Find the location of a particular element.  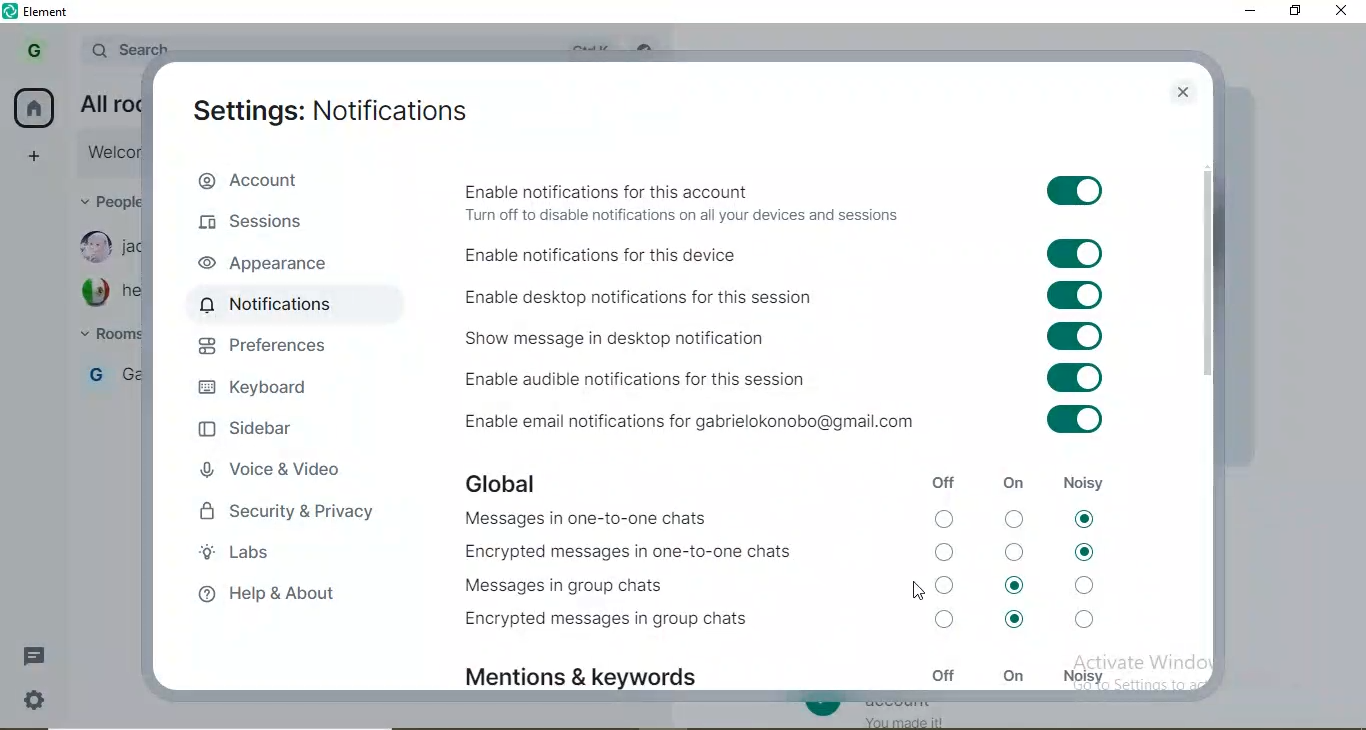

enable notifications for this device is located at coordinates (723, 254).